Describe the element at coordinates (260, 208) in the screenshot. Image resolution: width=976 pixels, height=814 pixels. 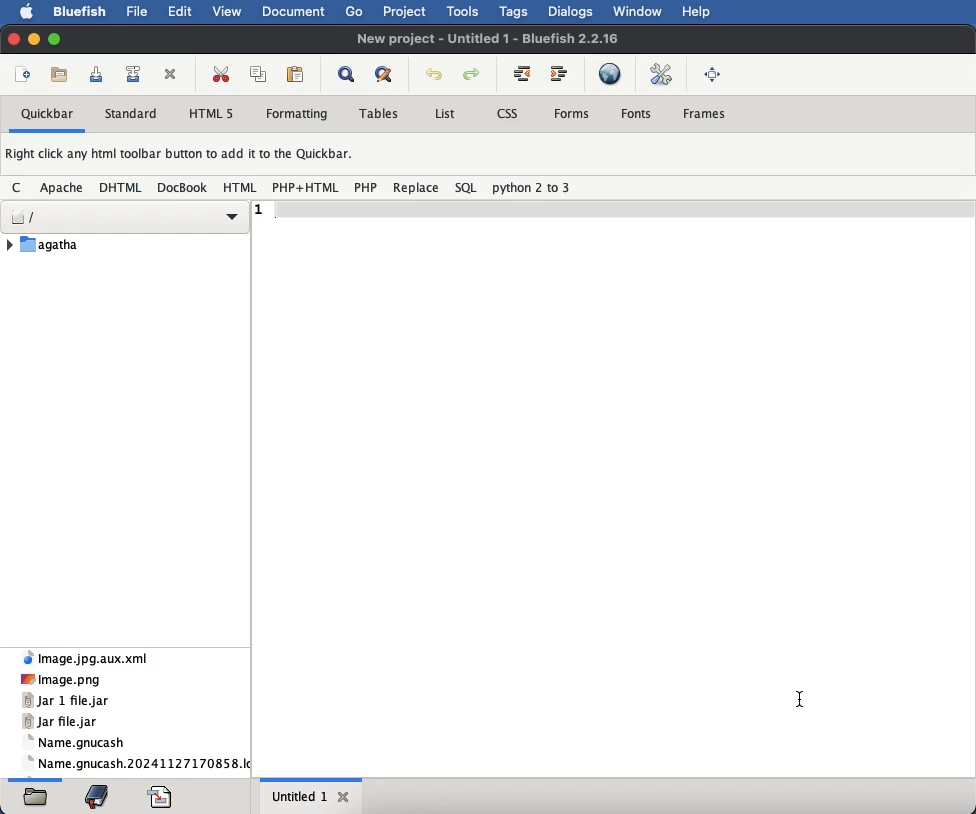
I see `1` at that location.